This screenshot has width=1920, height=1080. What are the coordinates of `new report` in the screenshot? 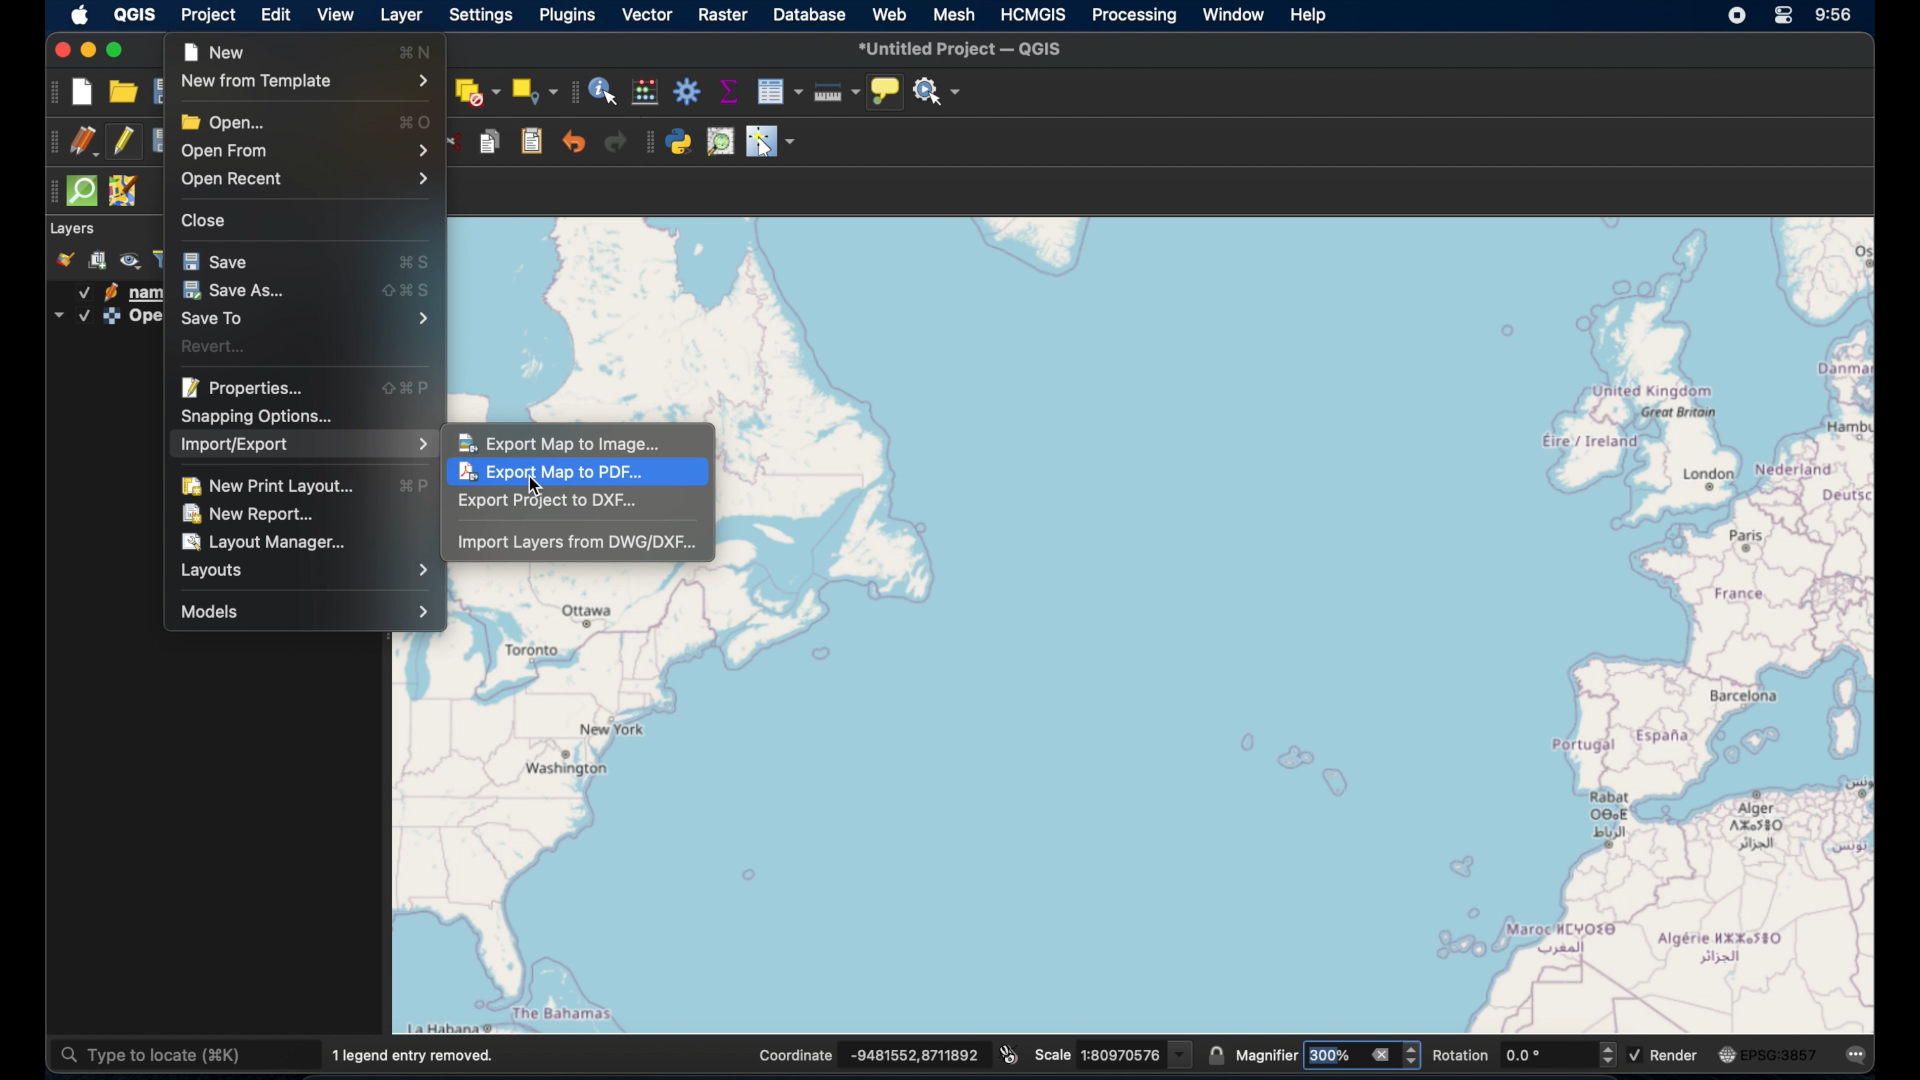 It's located at (252, 514).